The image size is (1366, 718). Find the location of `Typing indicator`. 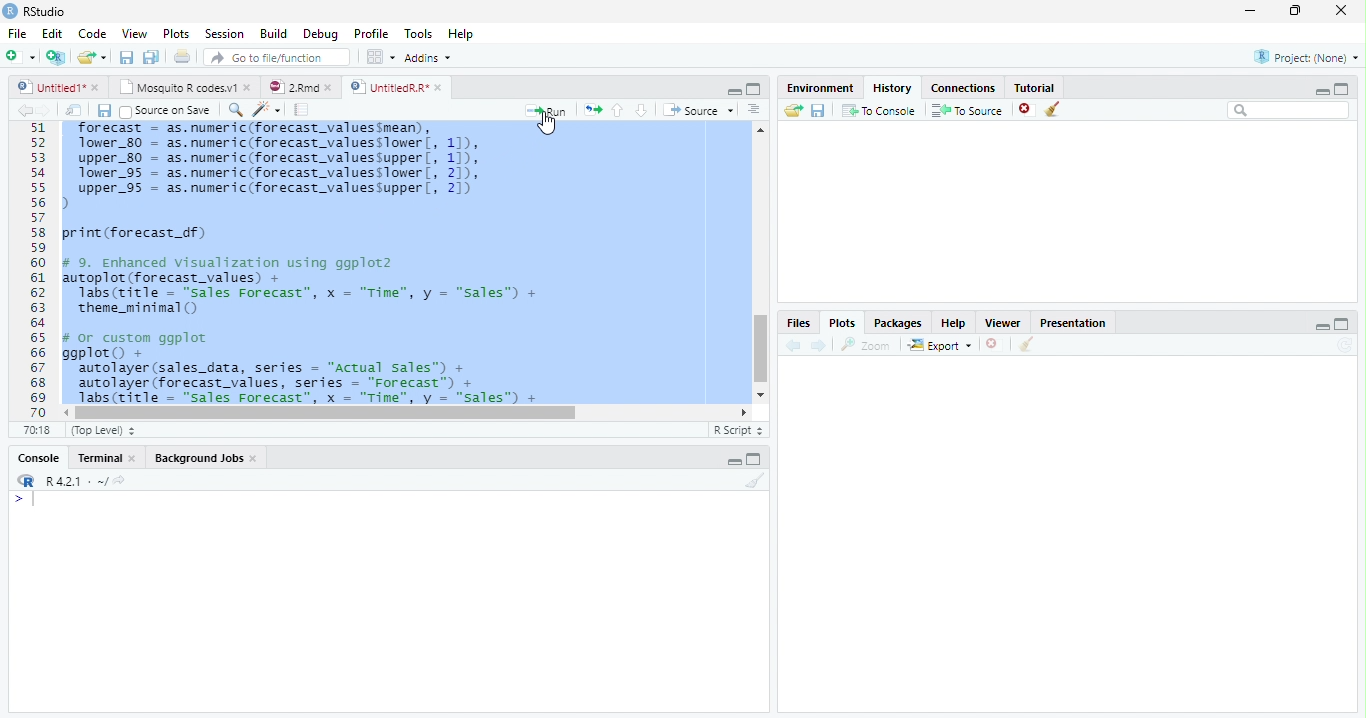

Typing indicator is located at coordinates (28, 502).